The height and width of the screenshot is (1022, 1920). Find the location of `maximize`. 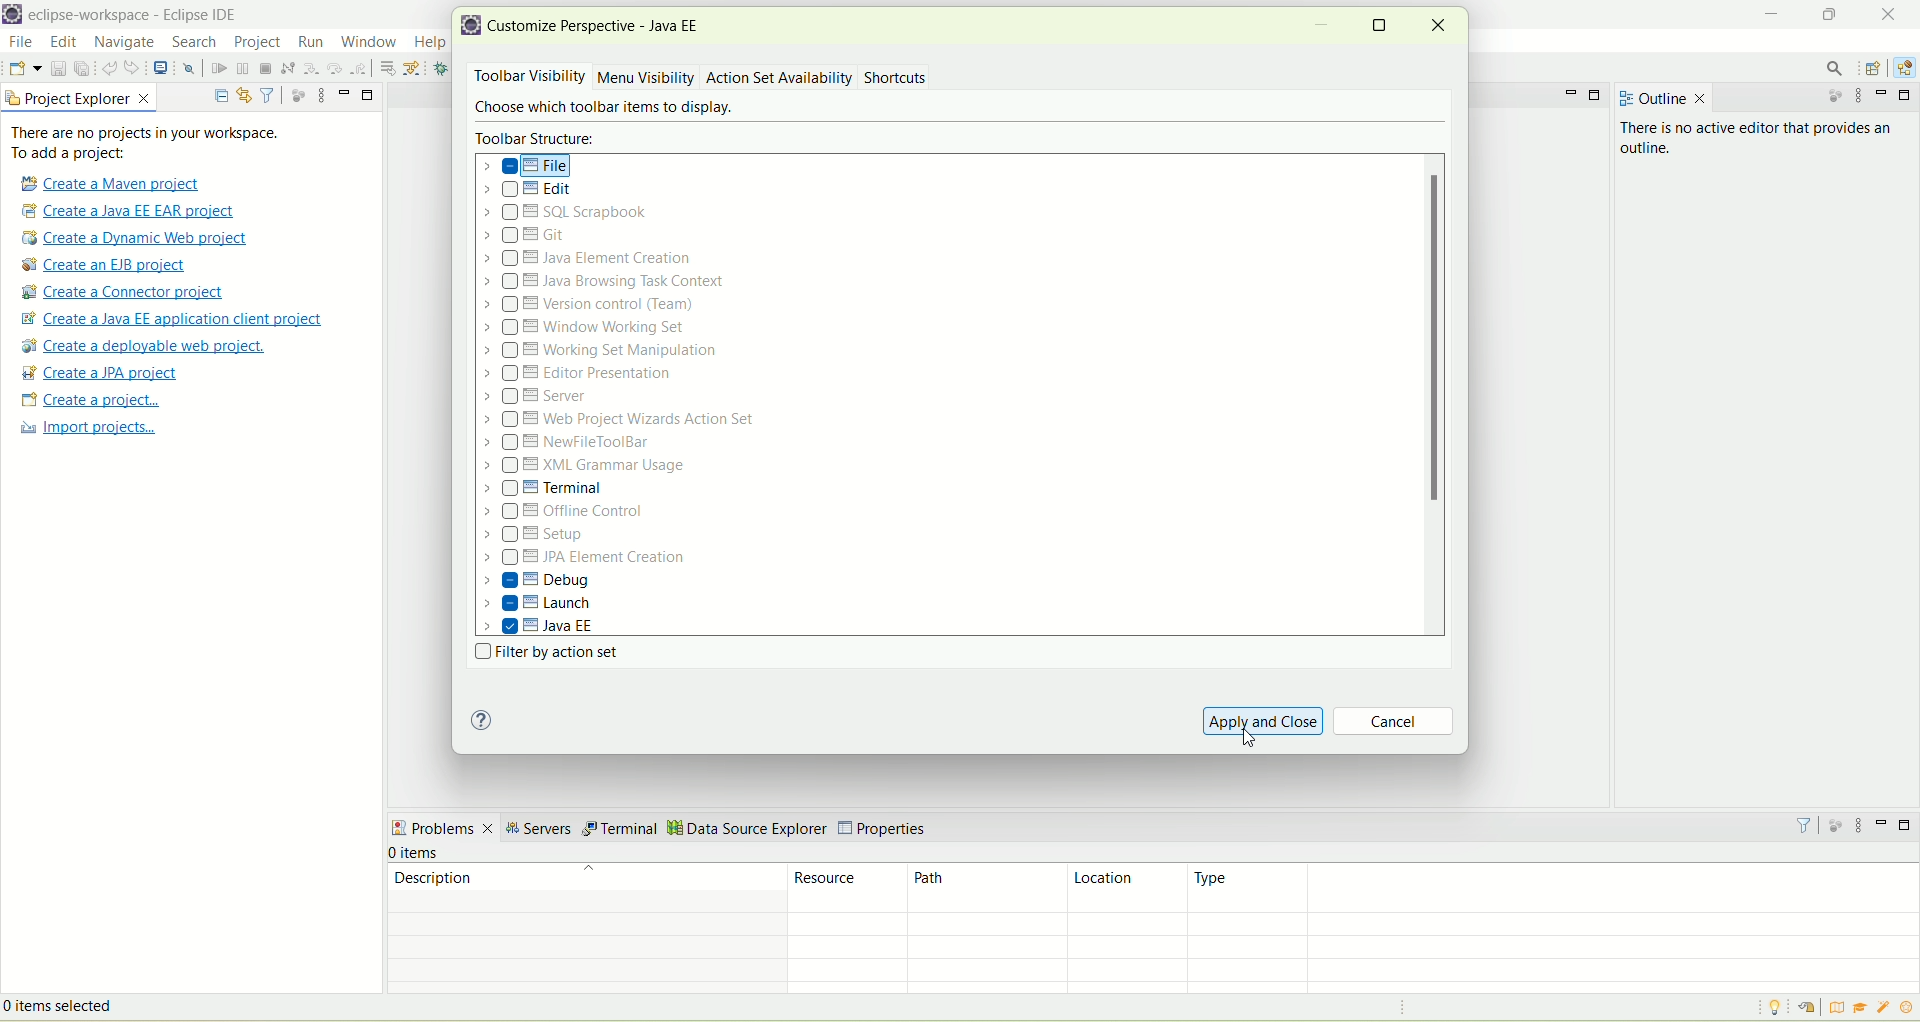

maximize is located at coordinates (1381, 23).